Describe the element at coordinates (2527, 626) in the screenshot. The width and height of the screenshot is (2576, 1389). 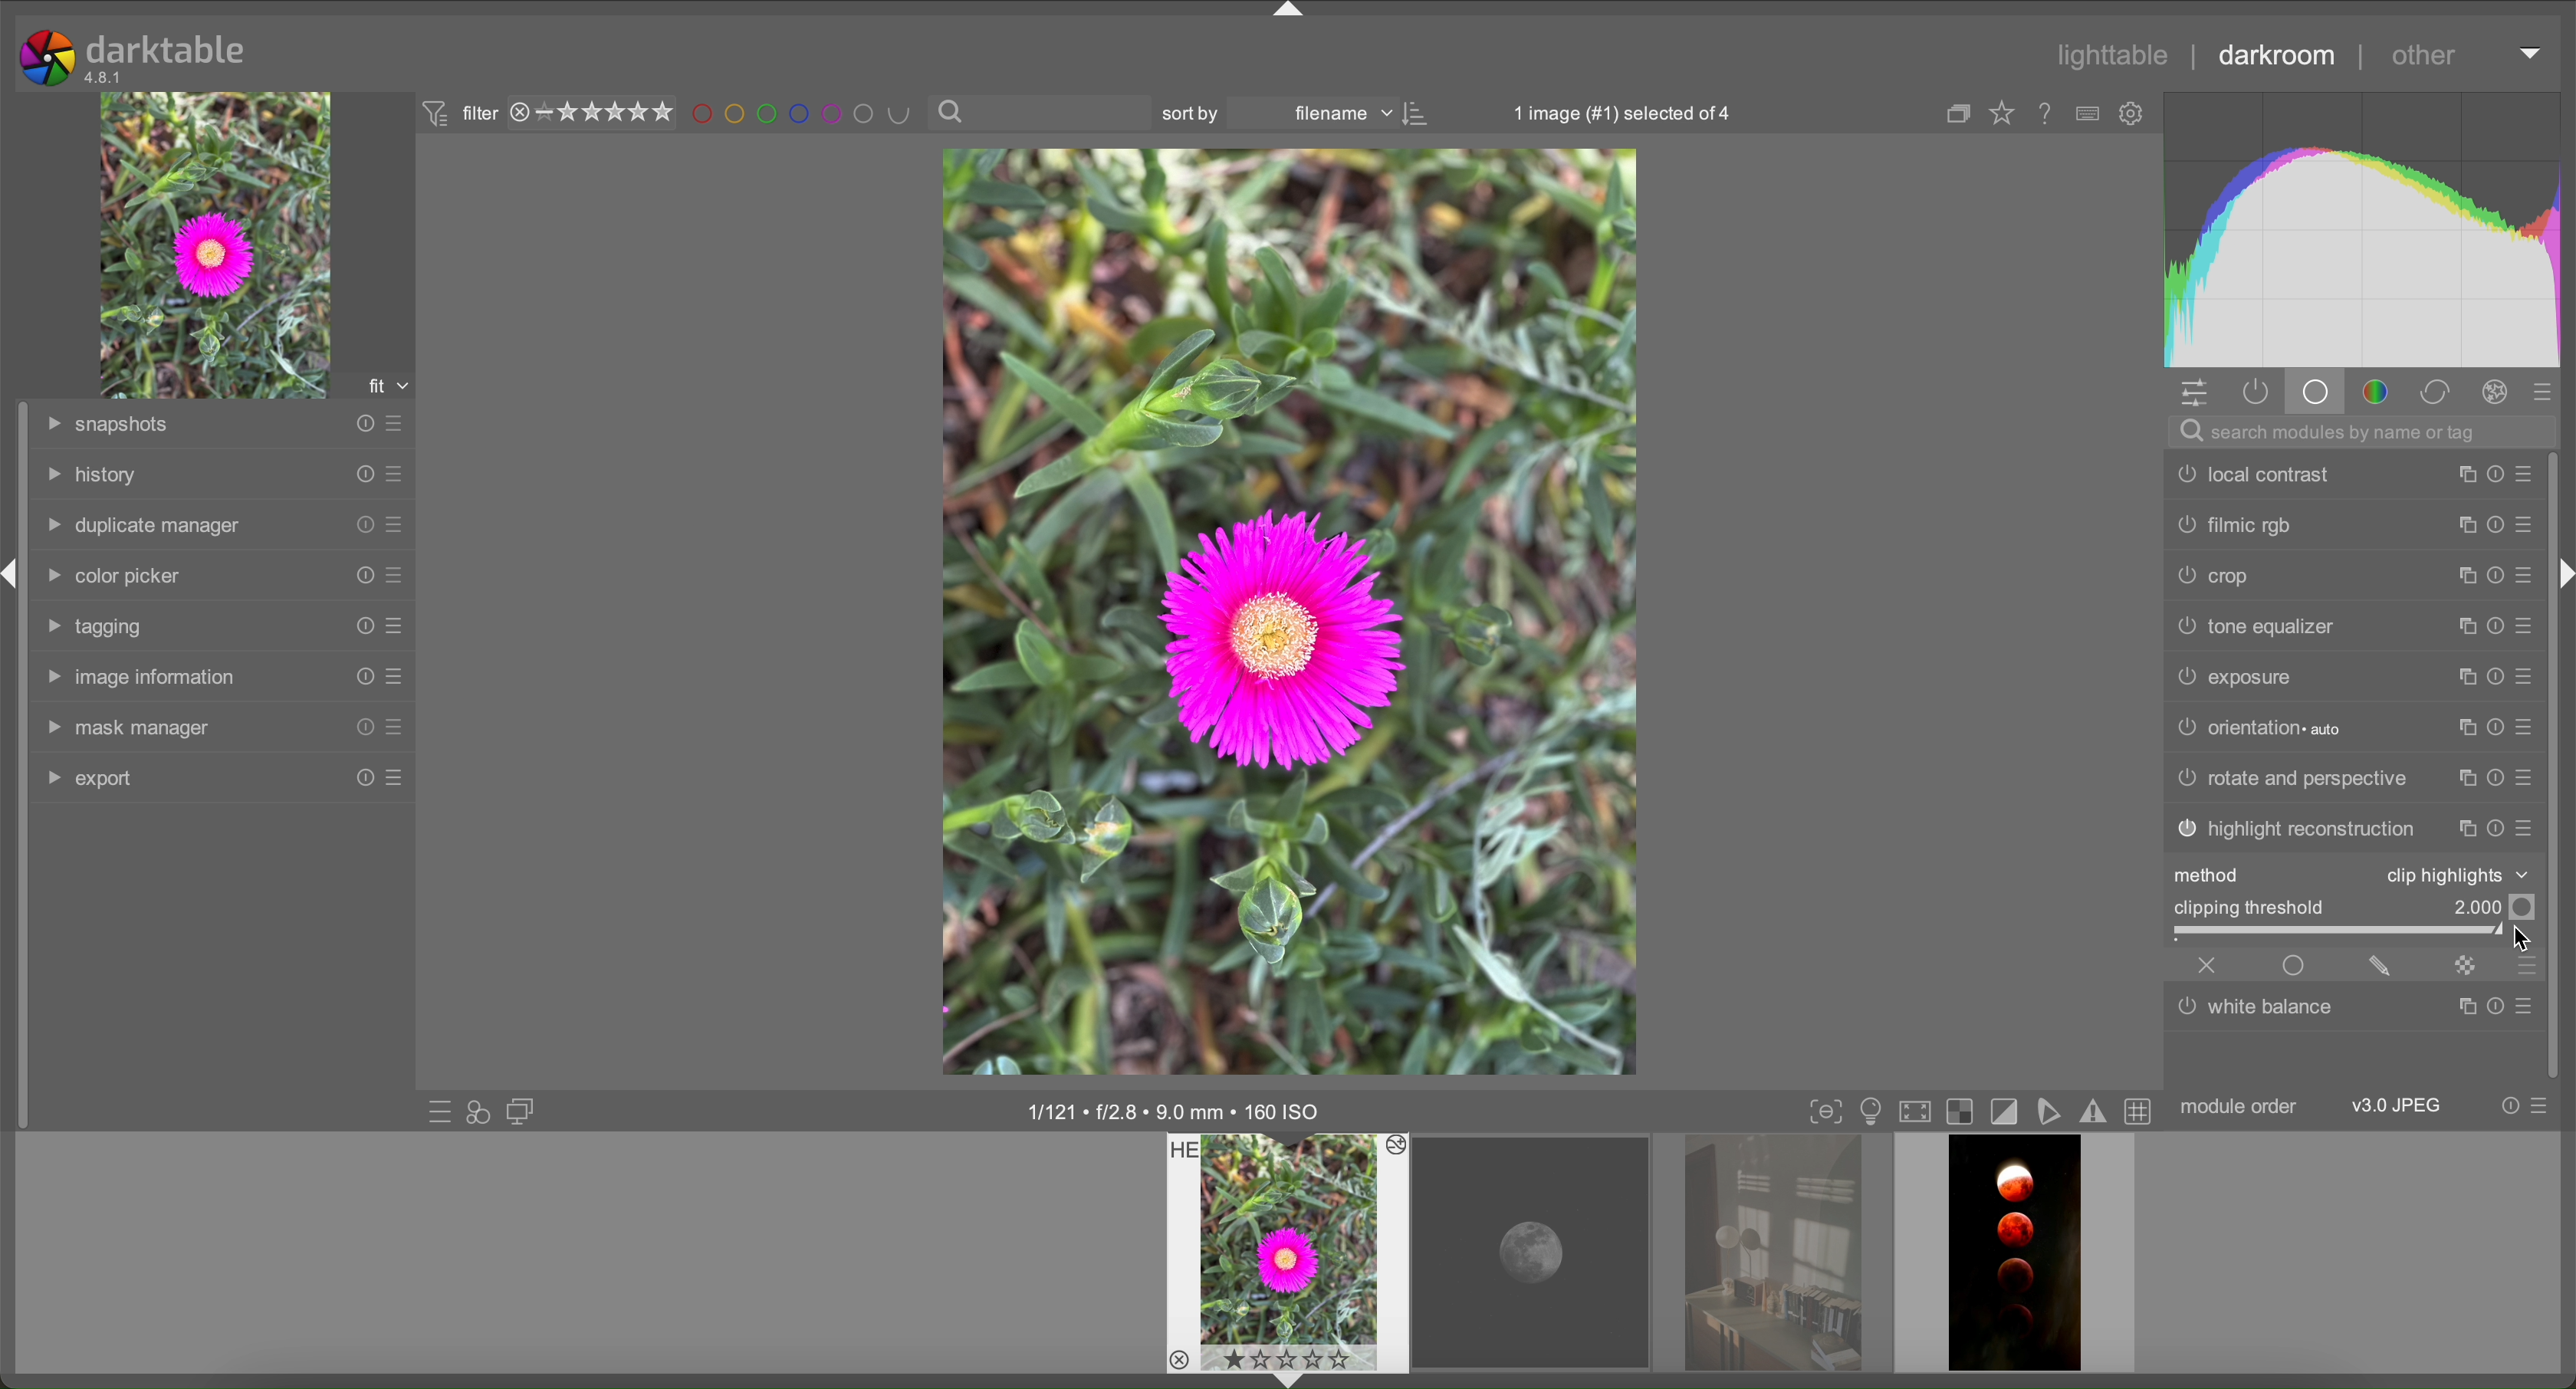
I see `presets` at that location.